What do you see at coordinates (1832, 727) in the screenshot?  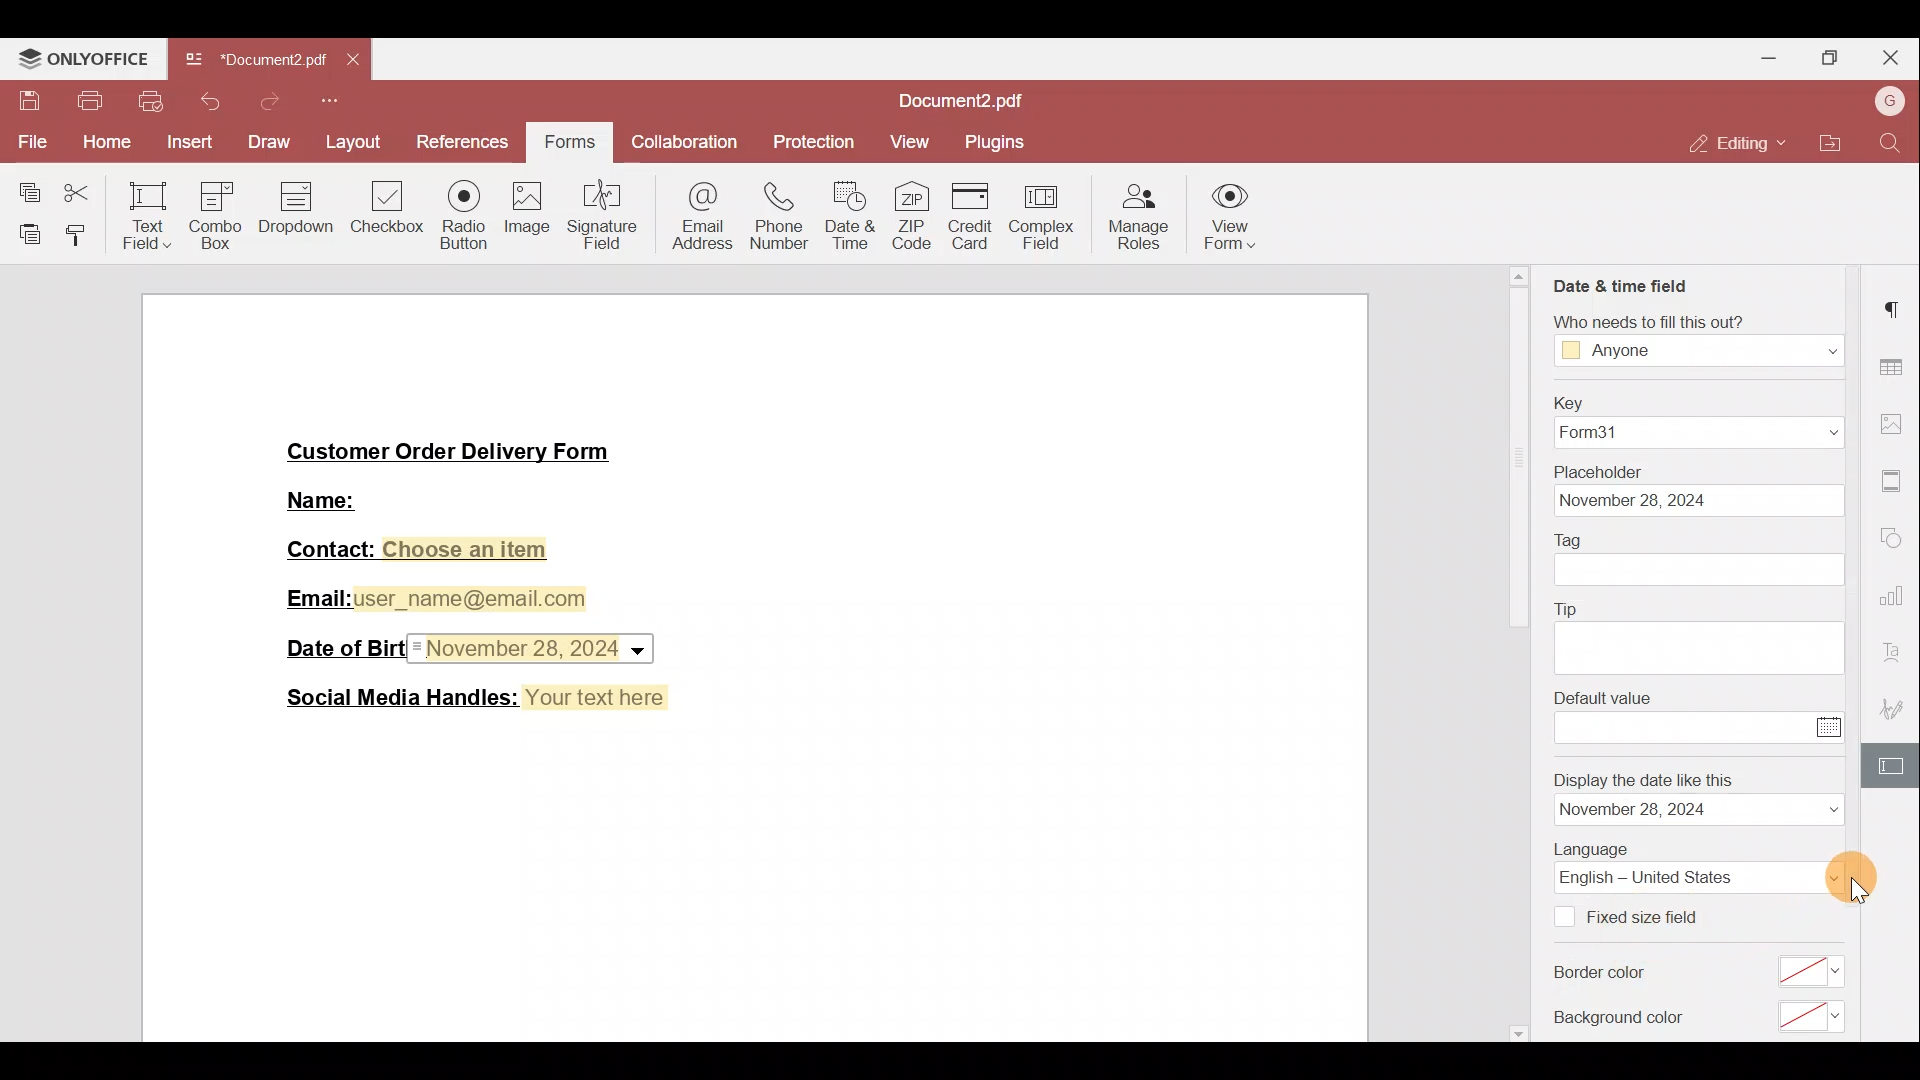 I see `Calendar ` at bounding box center [1832, 727].